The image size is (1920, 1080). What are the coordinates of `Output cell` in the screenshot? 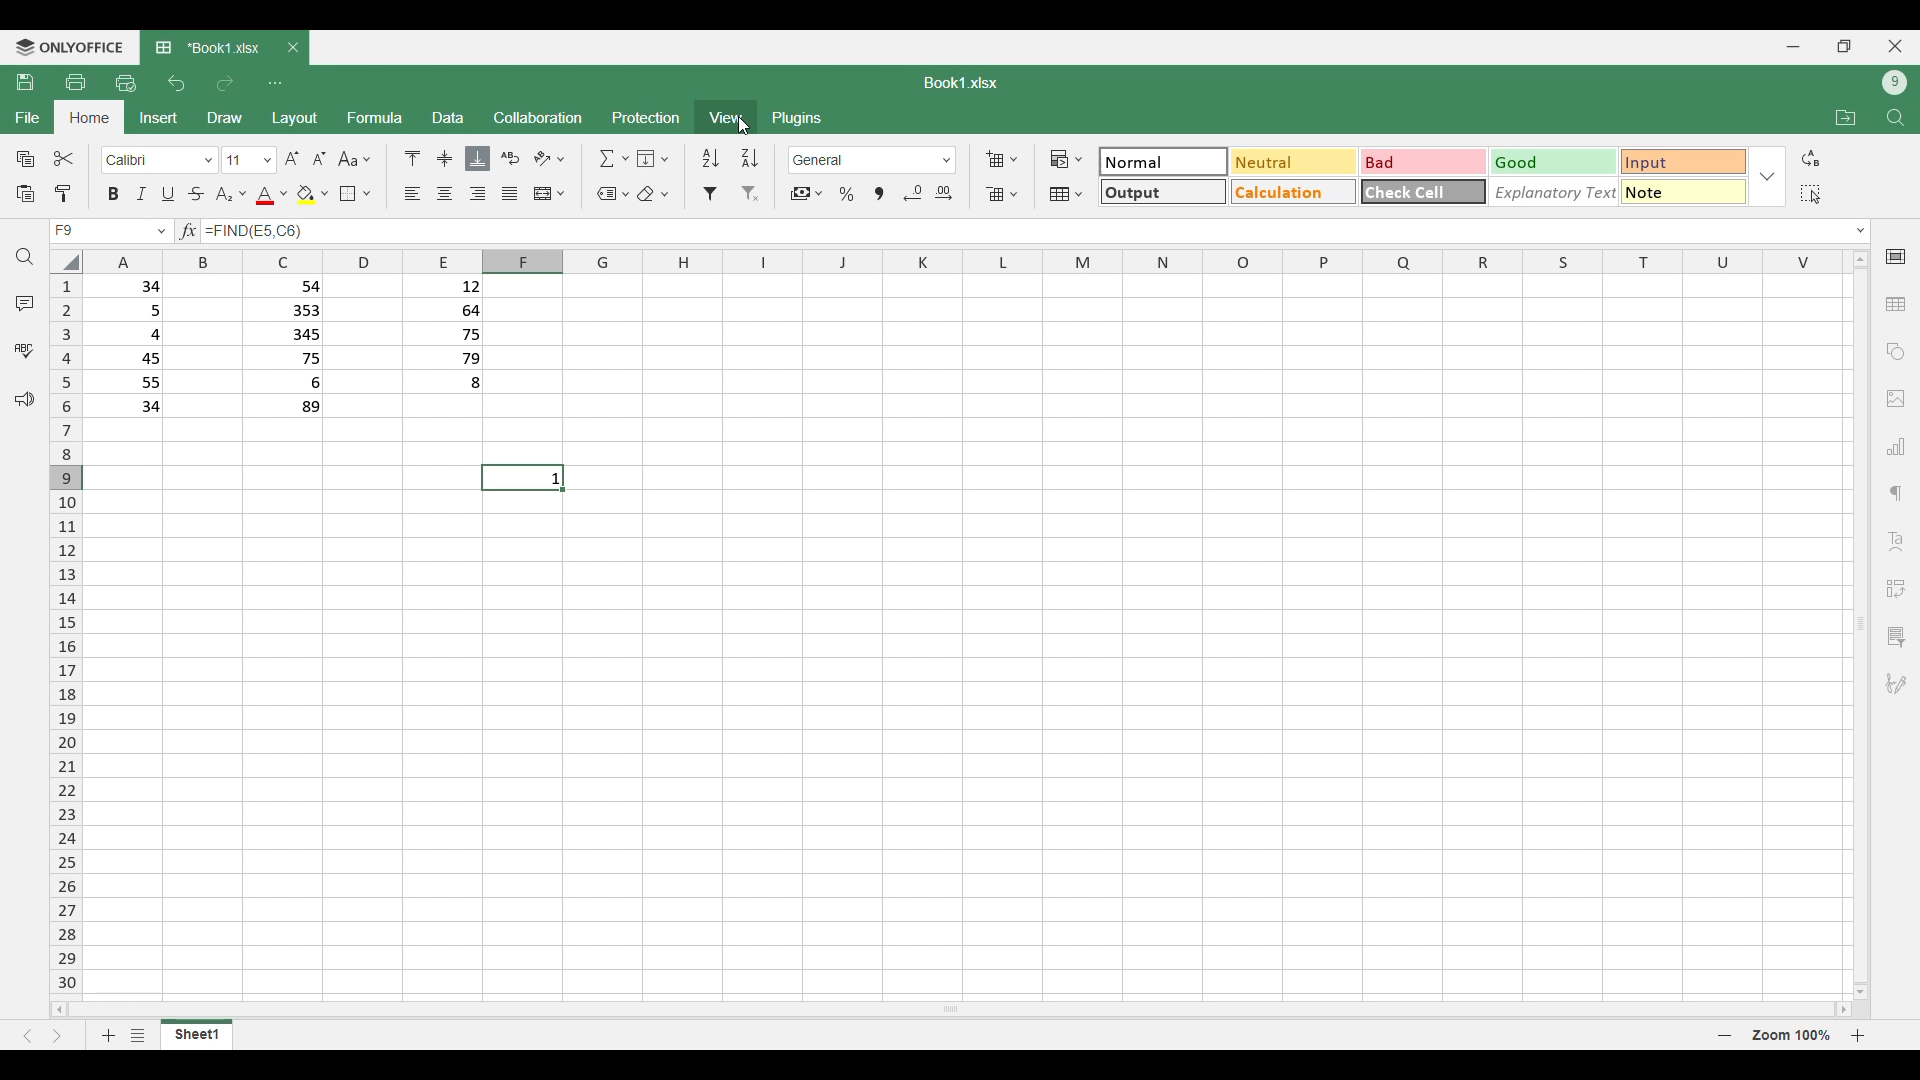 It's located at (1160, 192).